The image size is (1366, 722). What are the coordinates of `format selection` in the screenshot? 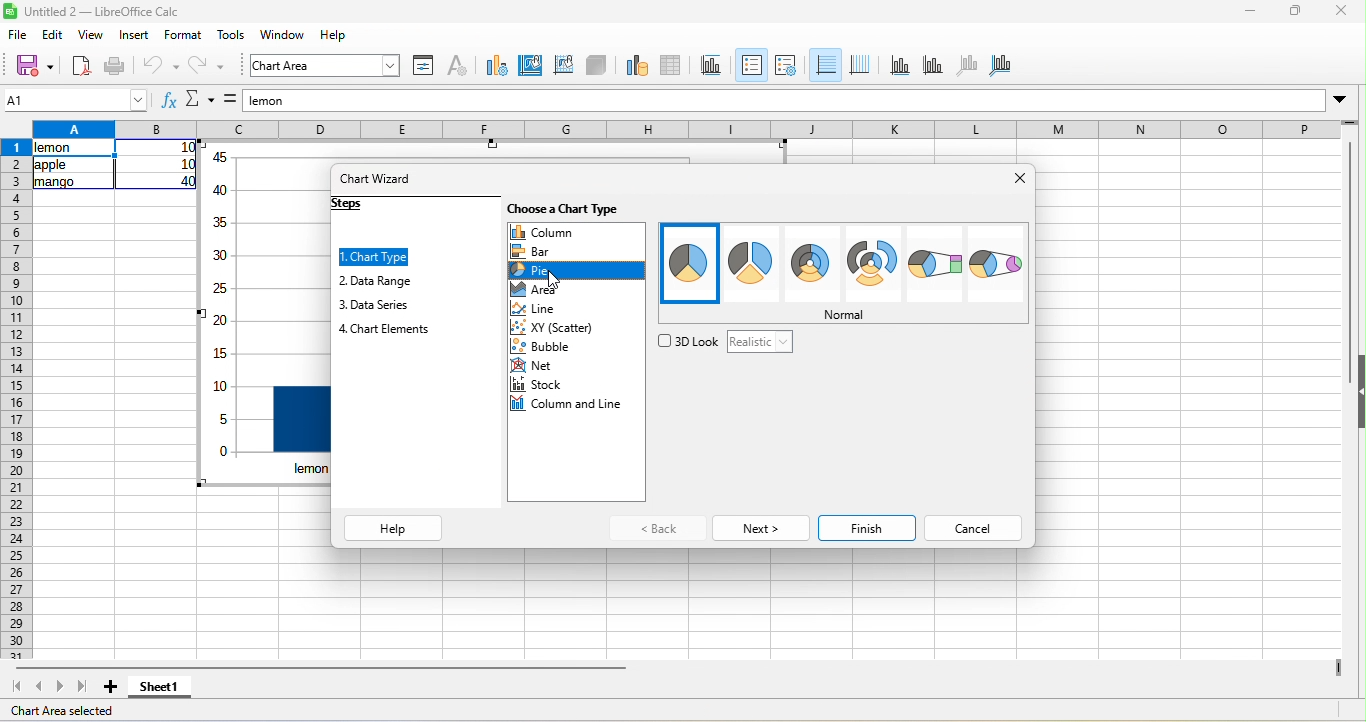 It's located at (426, 67).